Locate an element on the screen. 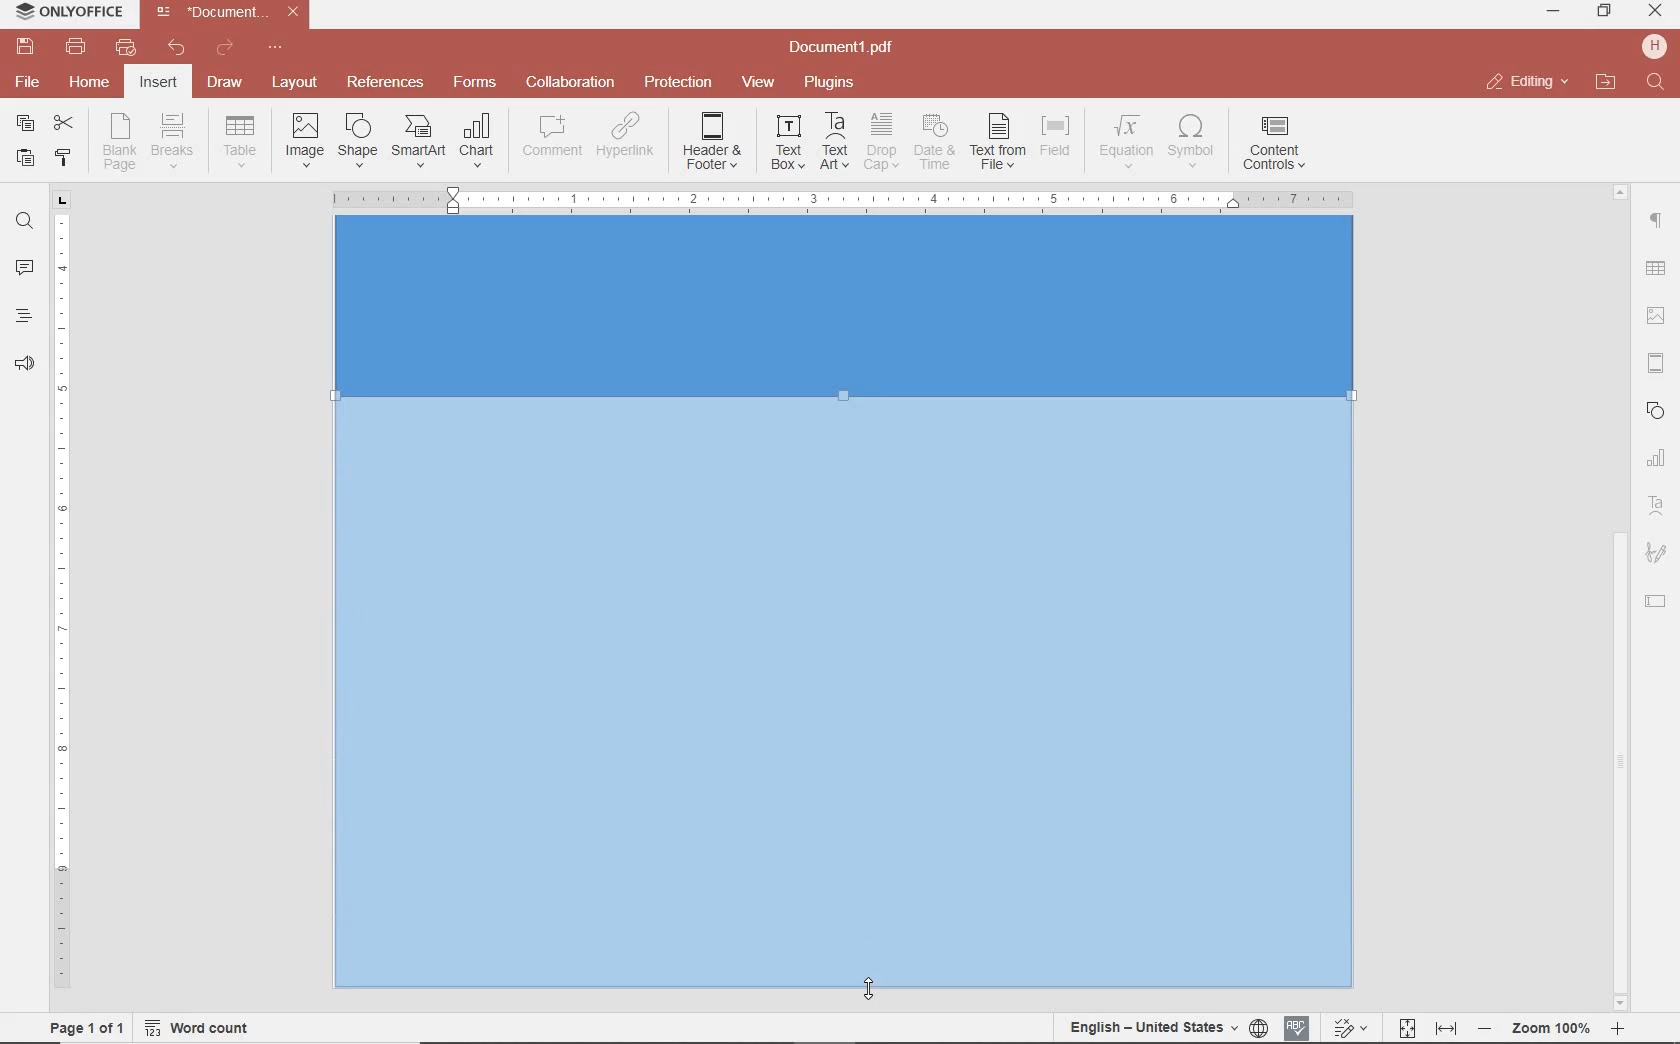  close is located at coordinates (1526, 82).